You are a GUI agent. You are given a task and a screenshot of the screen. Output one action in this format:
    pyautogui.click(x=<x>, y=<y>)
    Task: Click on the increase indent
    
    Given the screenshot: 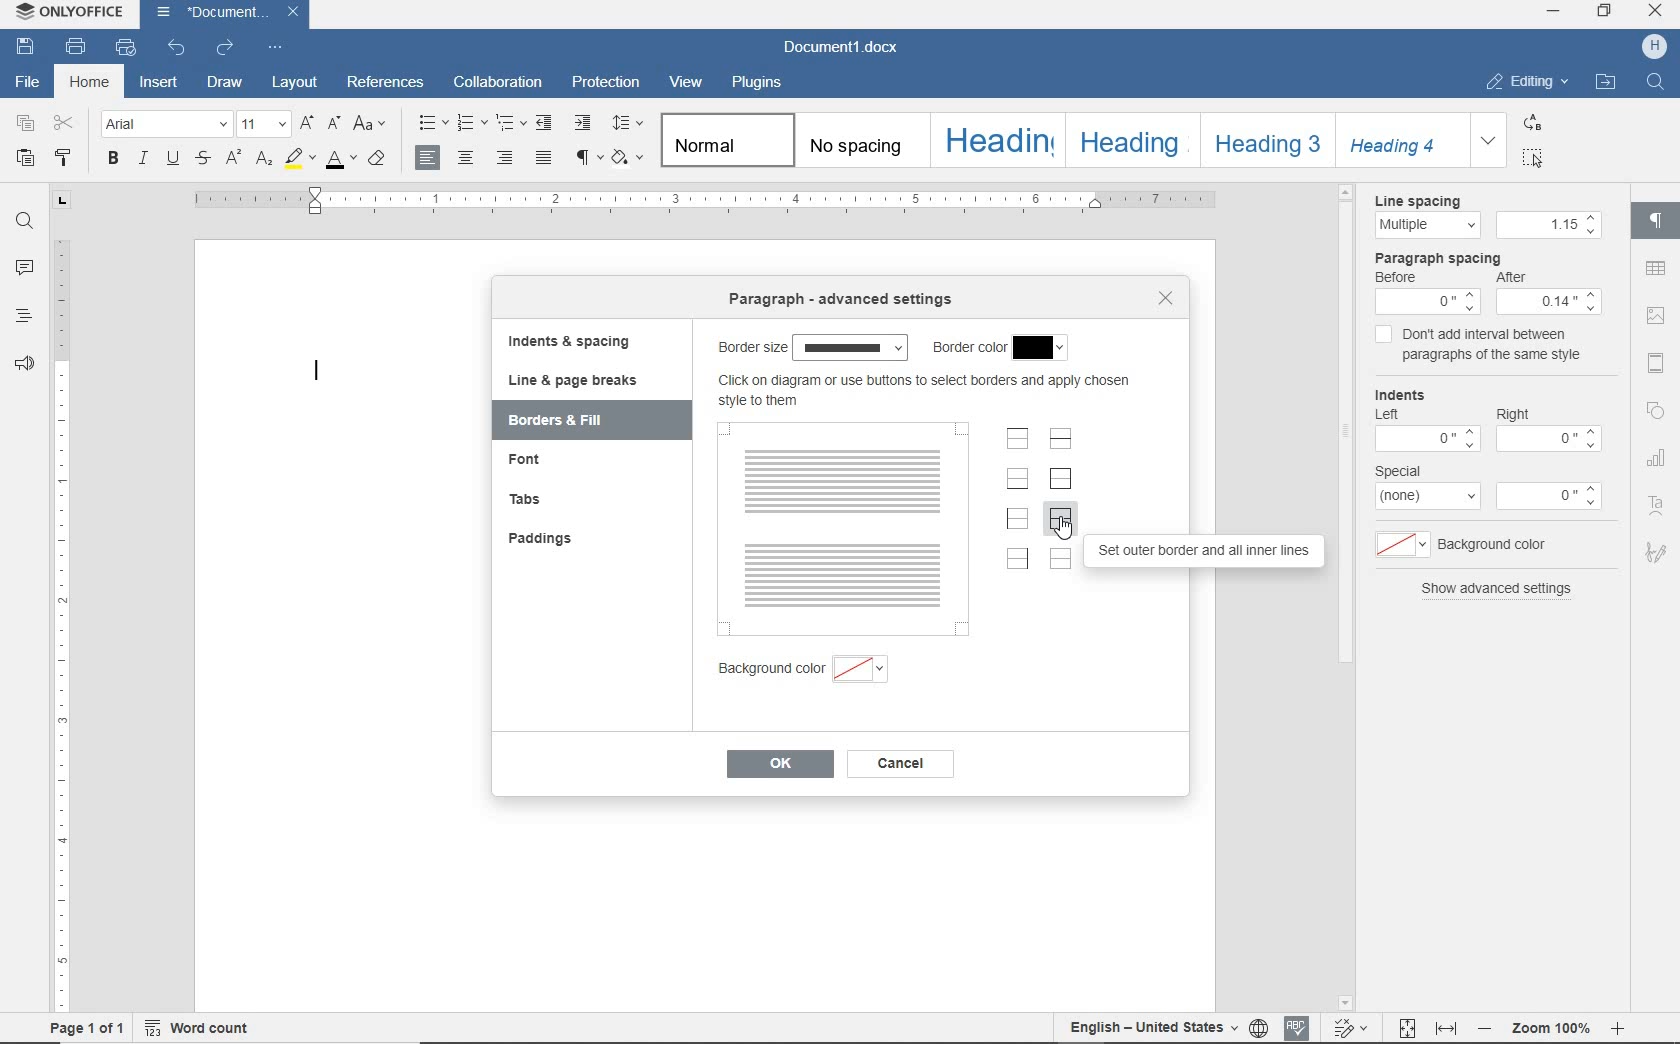 What is the action you would take?
    pyautogui.click(x=584, y=123)
    